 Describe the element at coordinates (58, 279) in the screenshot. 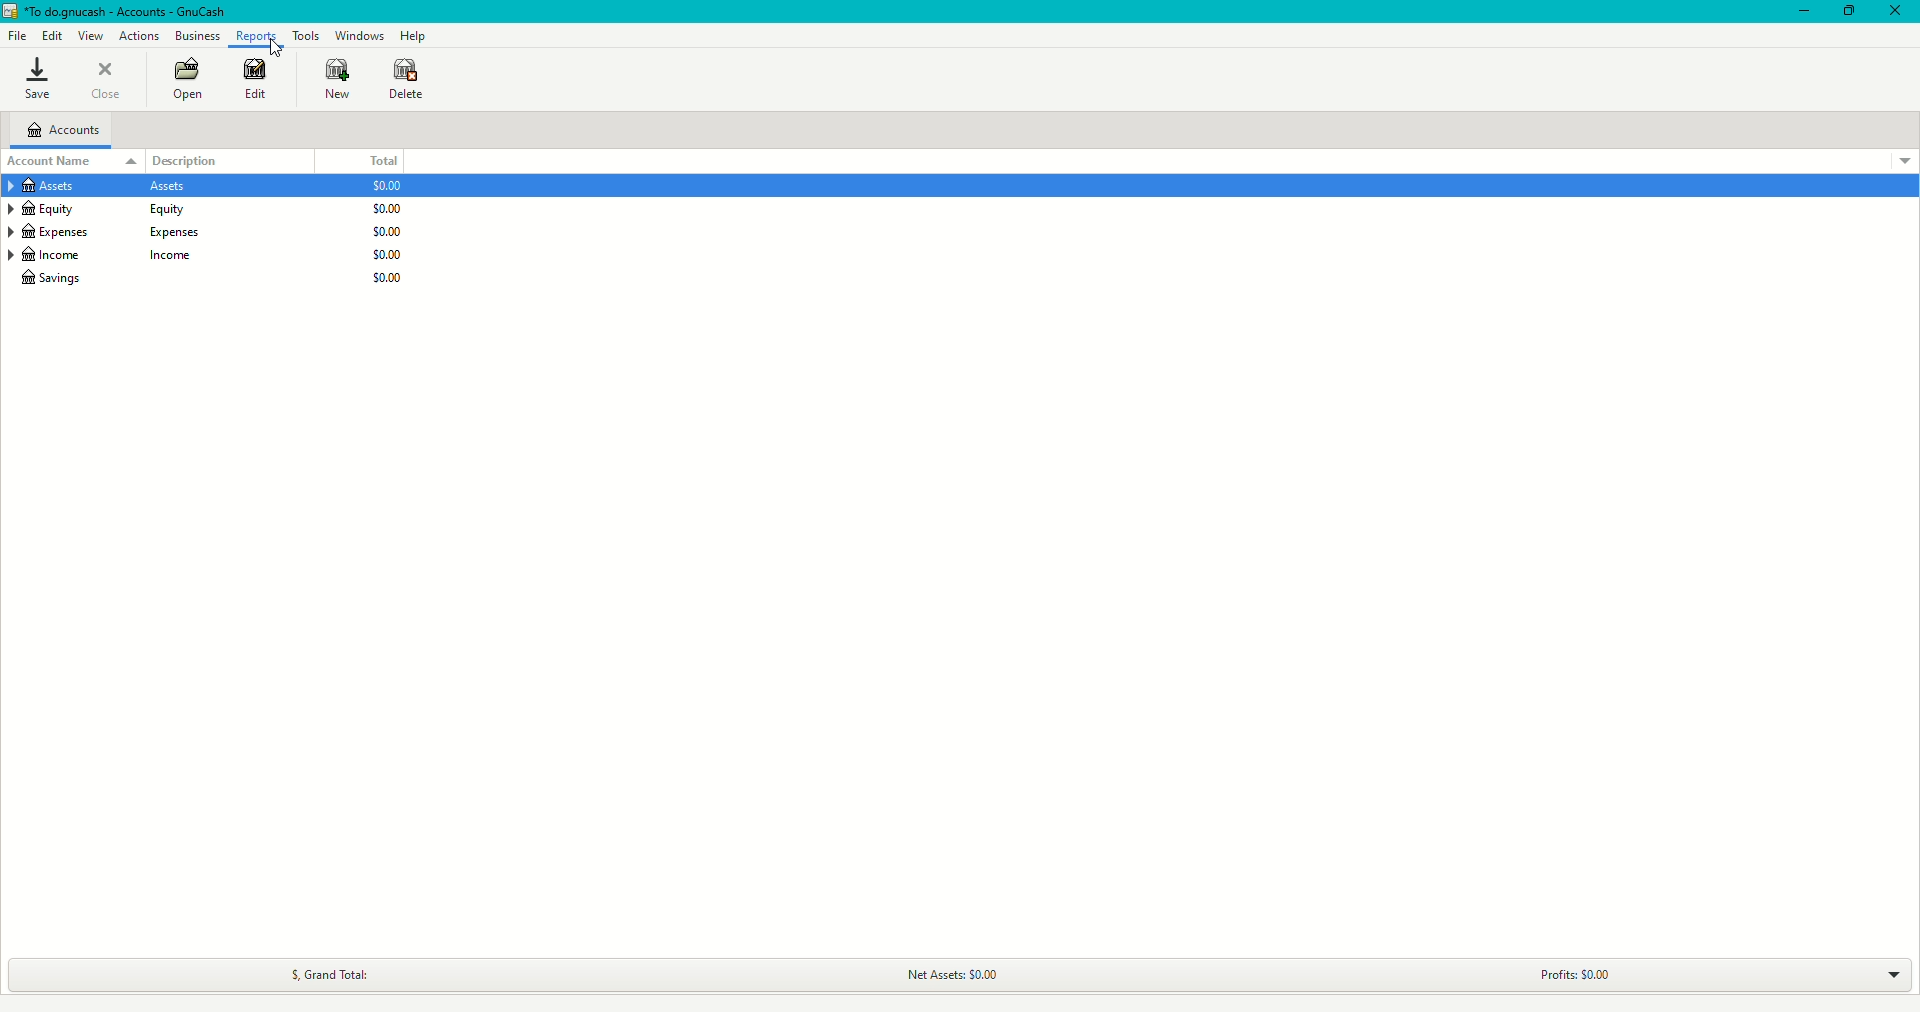

I see `Savings` at that location.